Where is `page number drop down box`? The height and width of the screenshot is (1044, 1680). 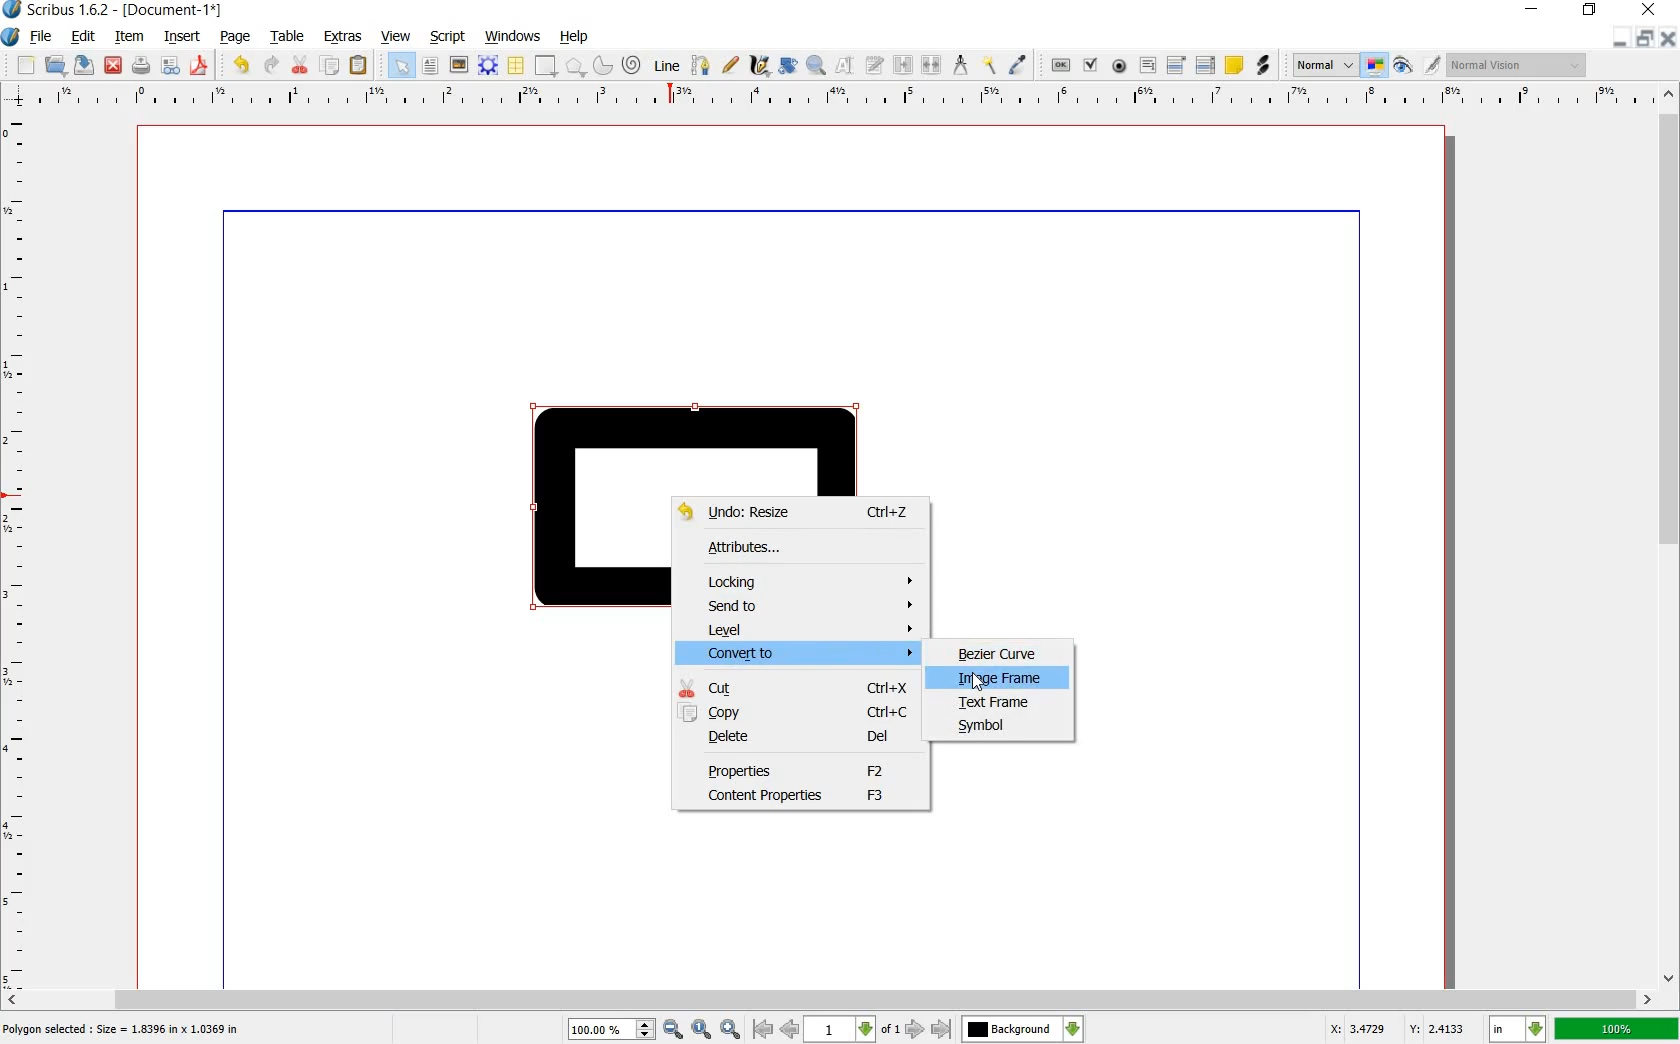 page number drop down box is located at coordinates (851, 1027).